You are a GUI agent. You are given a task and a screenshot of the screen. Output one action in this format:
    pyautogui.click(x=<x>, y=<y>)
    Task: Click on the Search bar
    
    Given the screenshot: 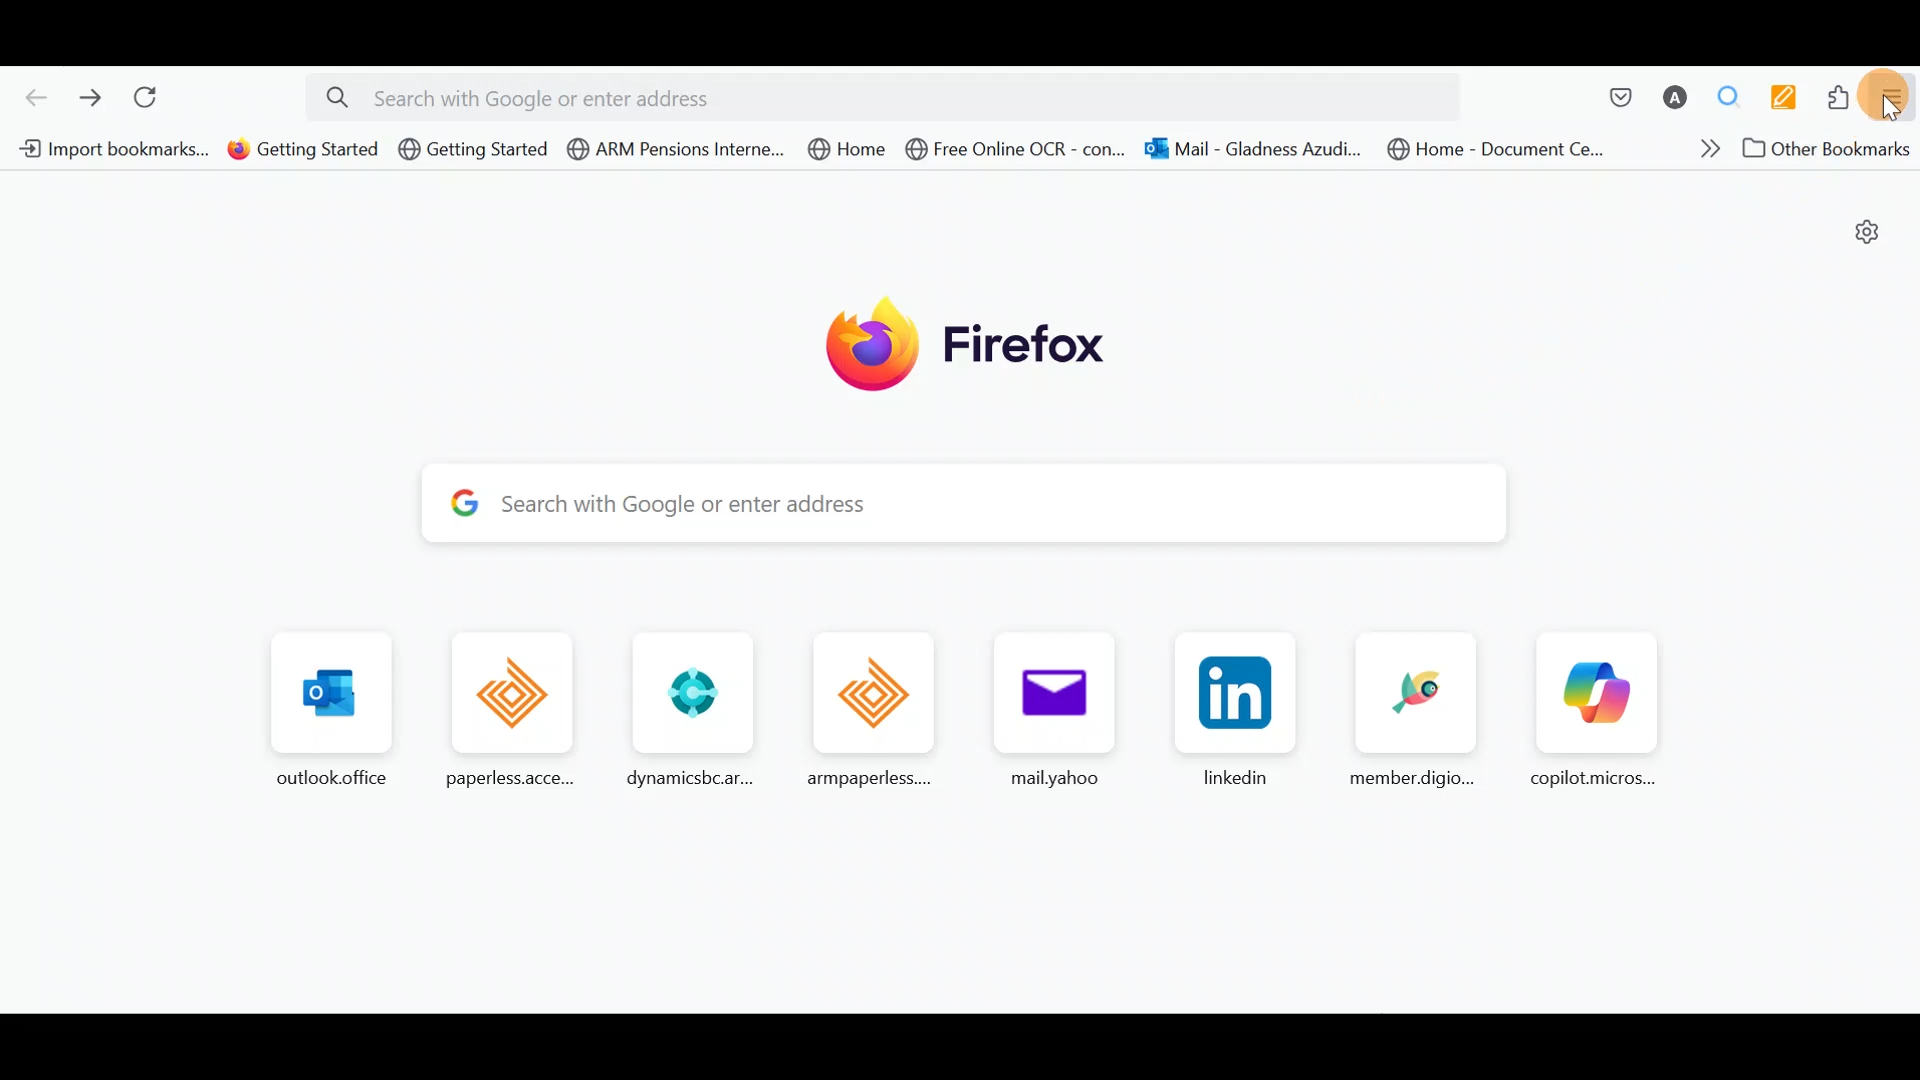 What is the action you would take?
    pyautogui.click(x=944, y=500)
    